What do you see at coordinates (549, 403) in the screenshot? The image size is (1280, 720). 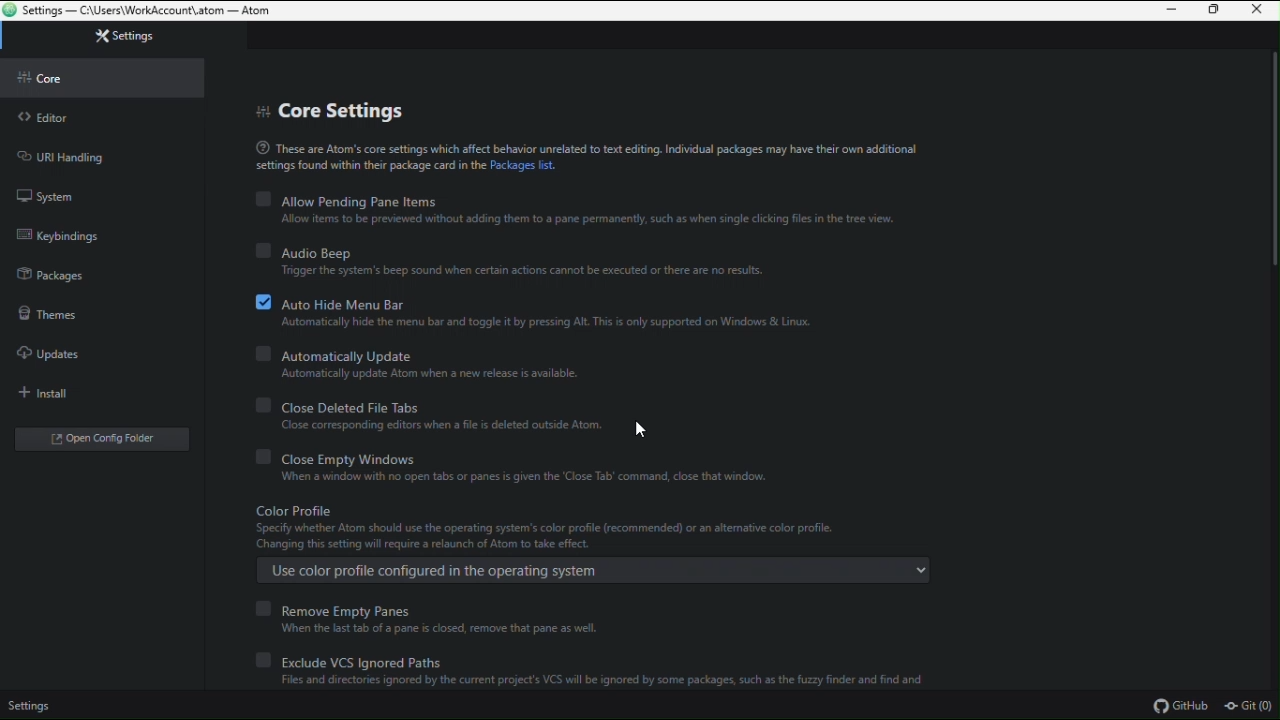 I see `close deleted file tabs` at bounding box center [549, 403].